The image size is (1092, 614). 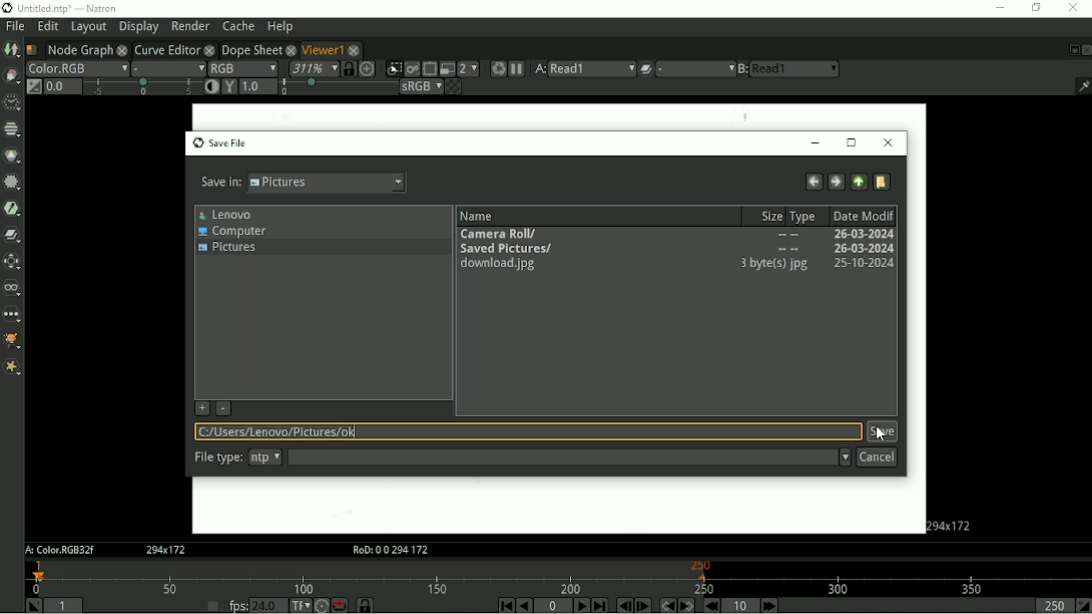 What do you see at coordinates (224, 408) in the screenshot?
I see `Remove selected directory from favorite list` at bounding box center [224, 408].